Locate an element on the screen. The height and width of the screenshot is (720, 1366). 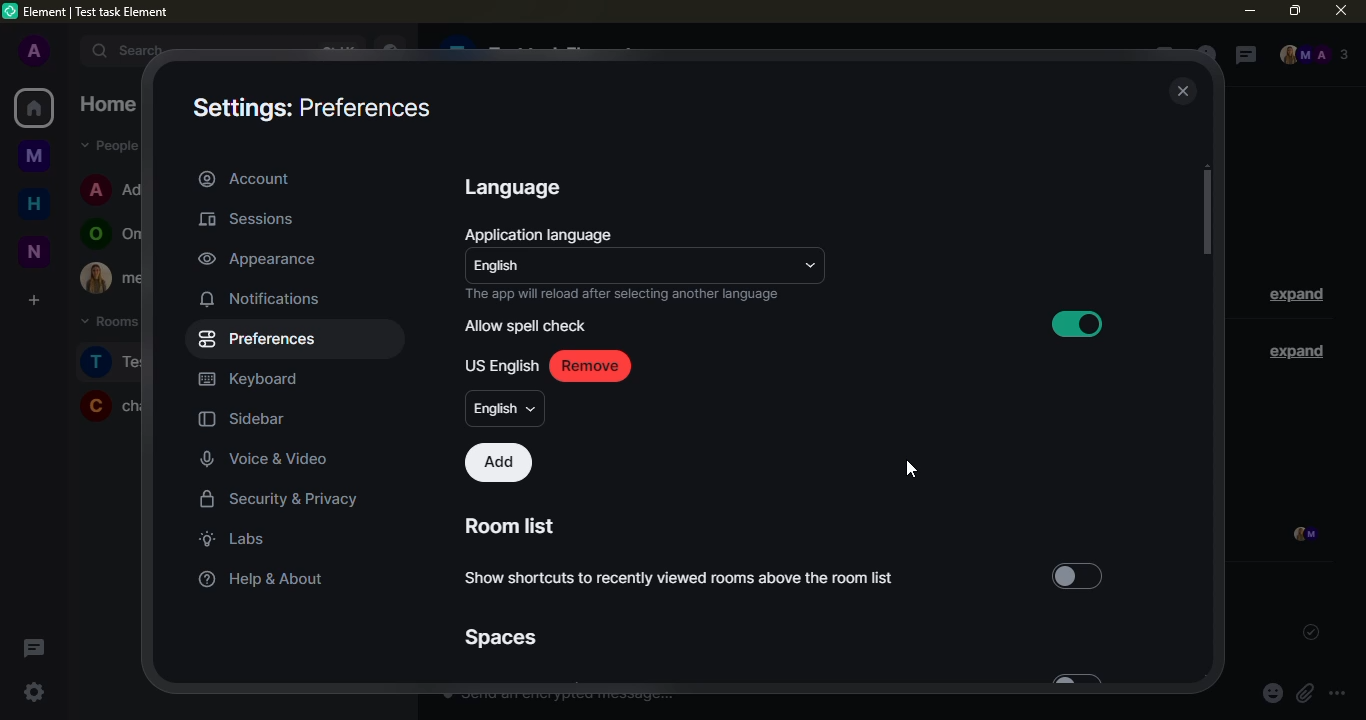
new is located at coordinates (33, 251).